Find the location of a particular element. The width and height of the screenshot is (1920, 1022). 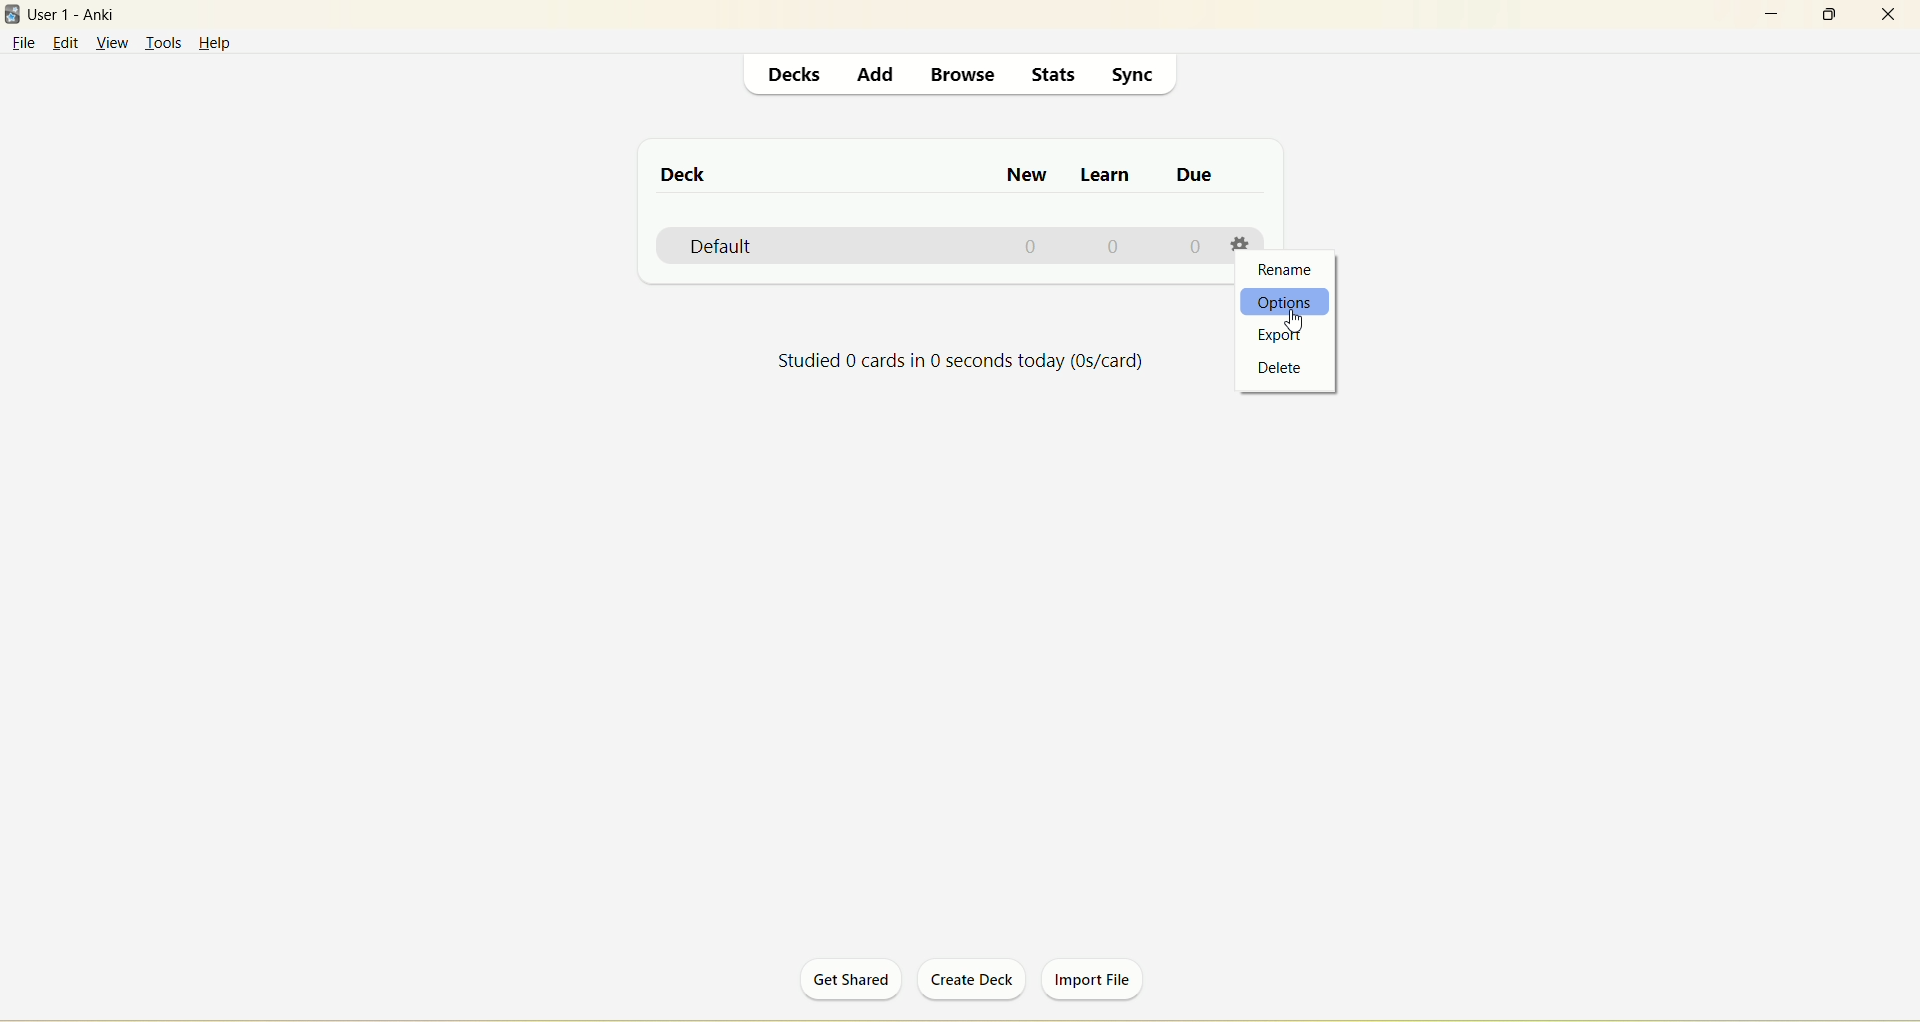

edit is located at coordinates (67, 45).